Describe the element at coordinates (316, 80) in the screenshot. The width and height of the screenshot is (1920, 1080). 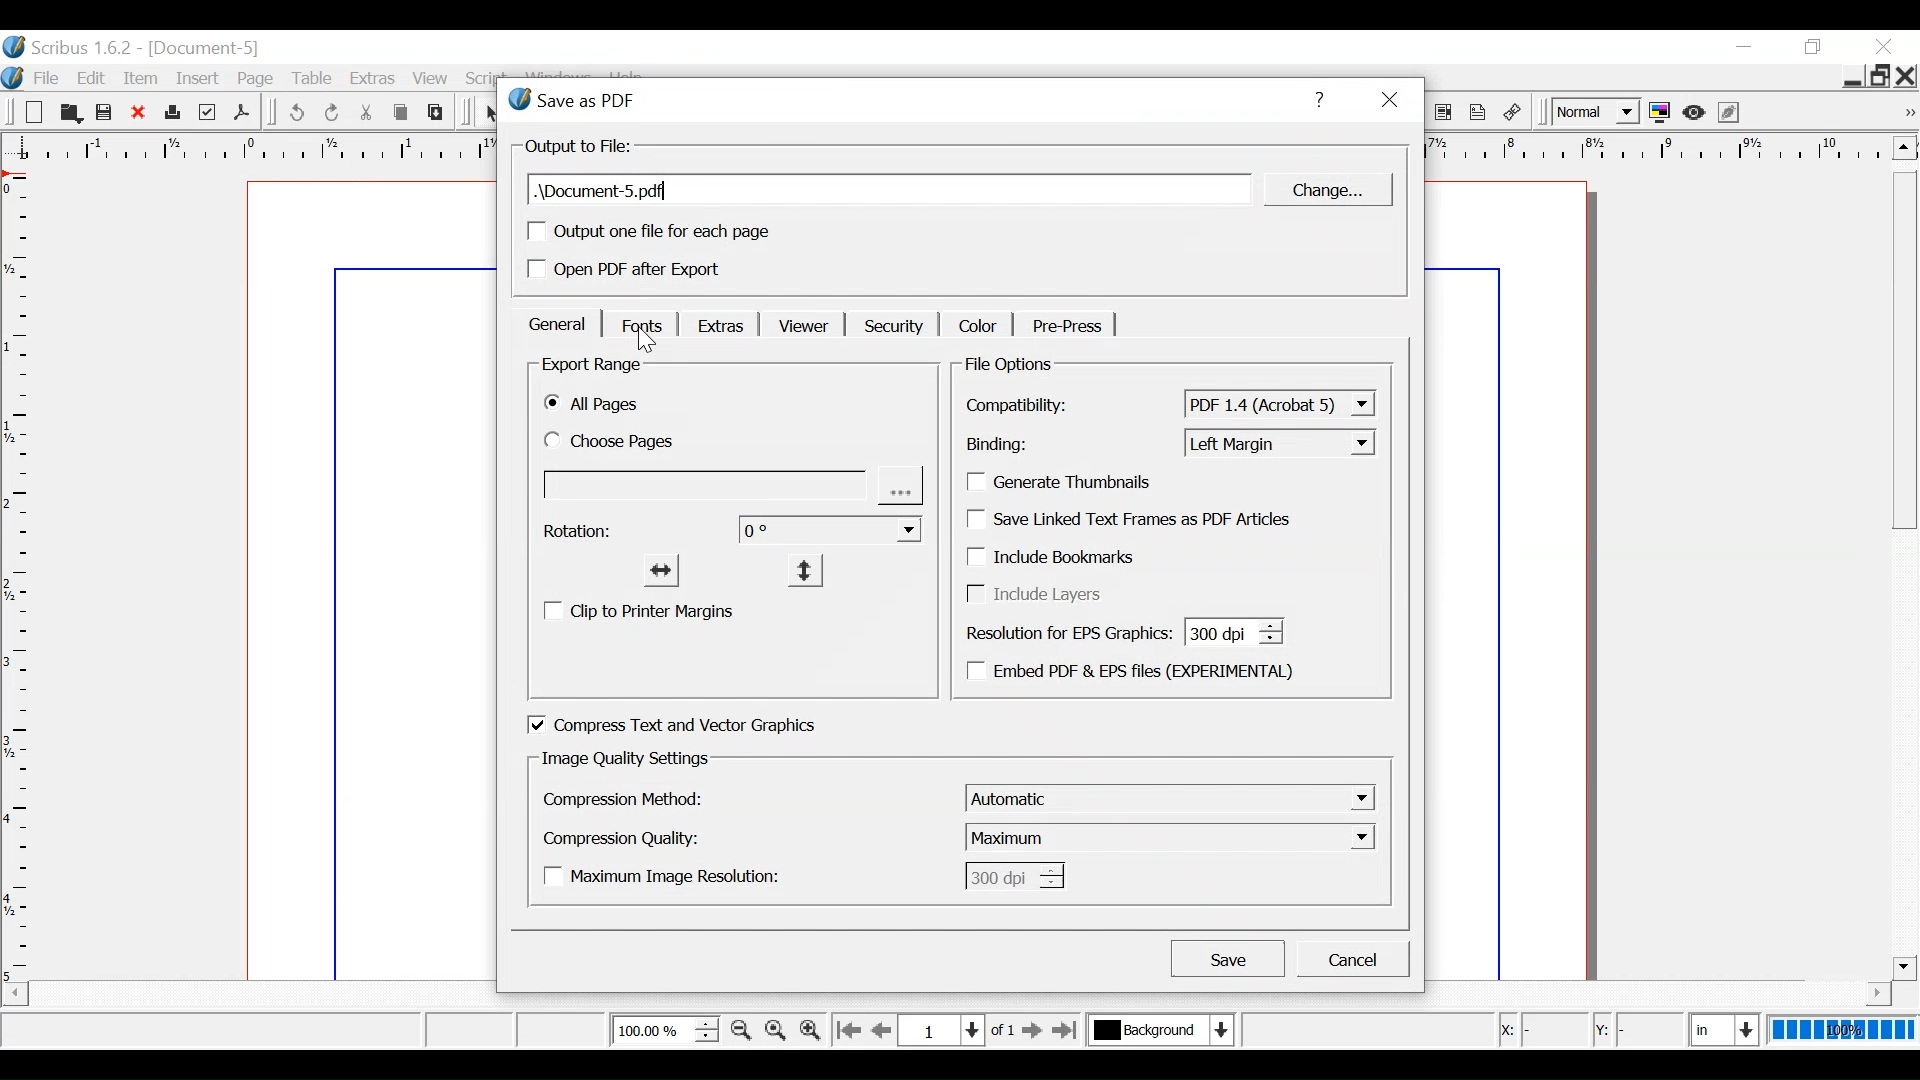
I see `Table` at that location.